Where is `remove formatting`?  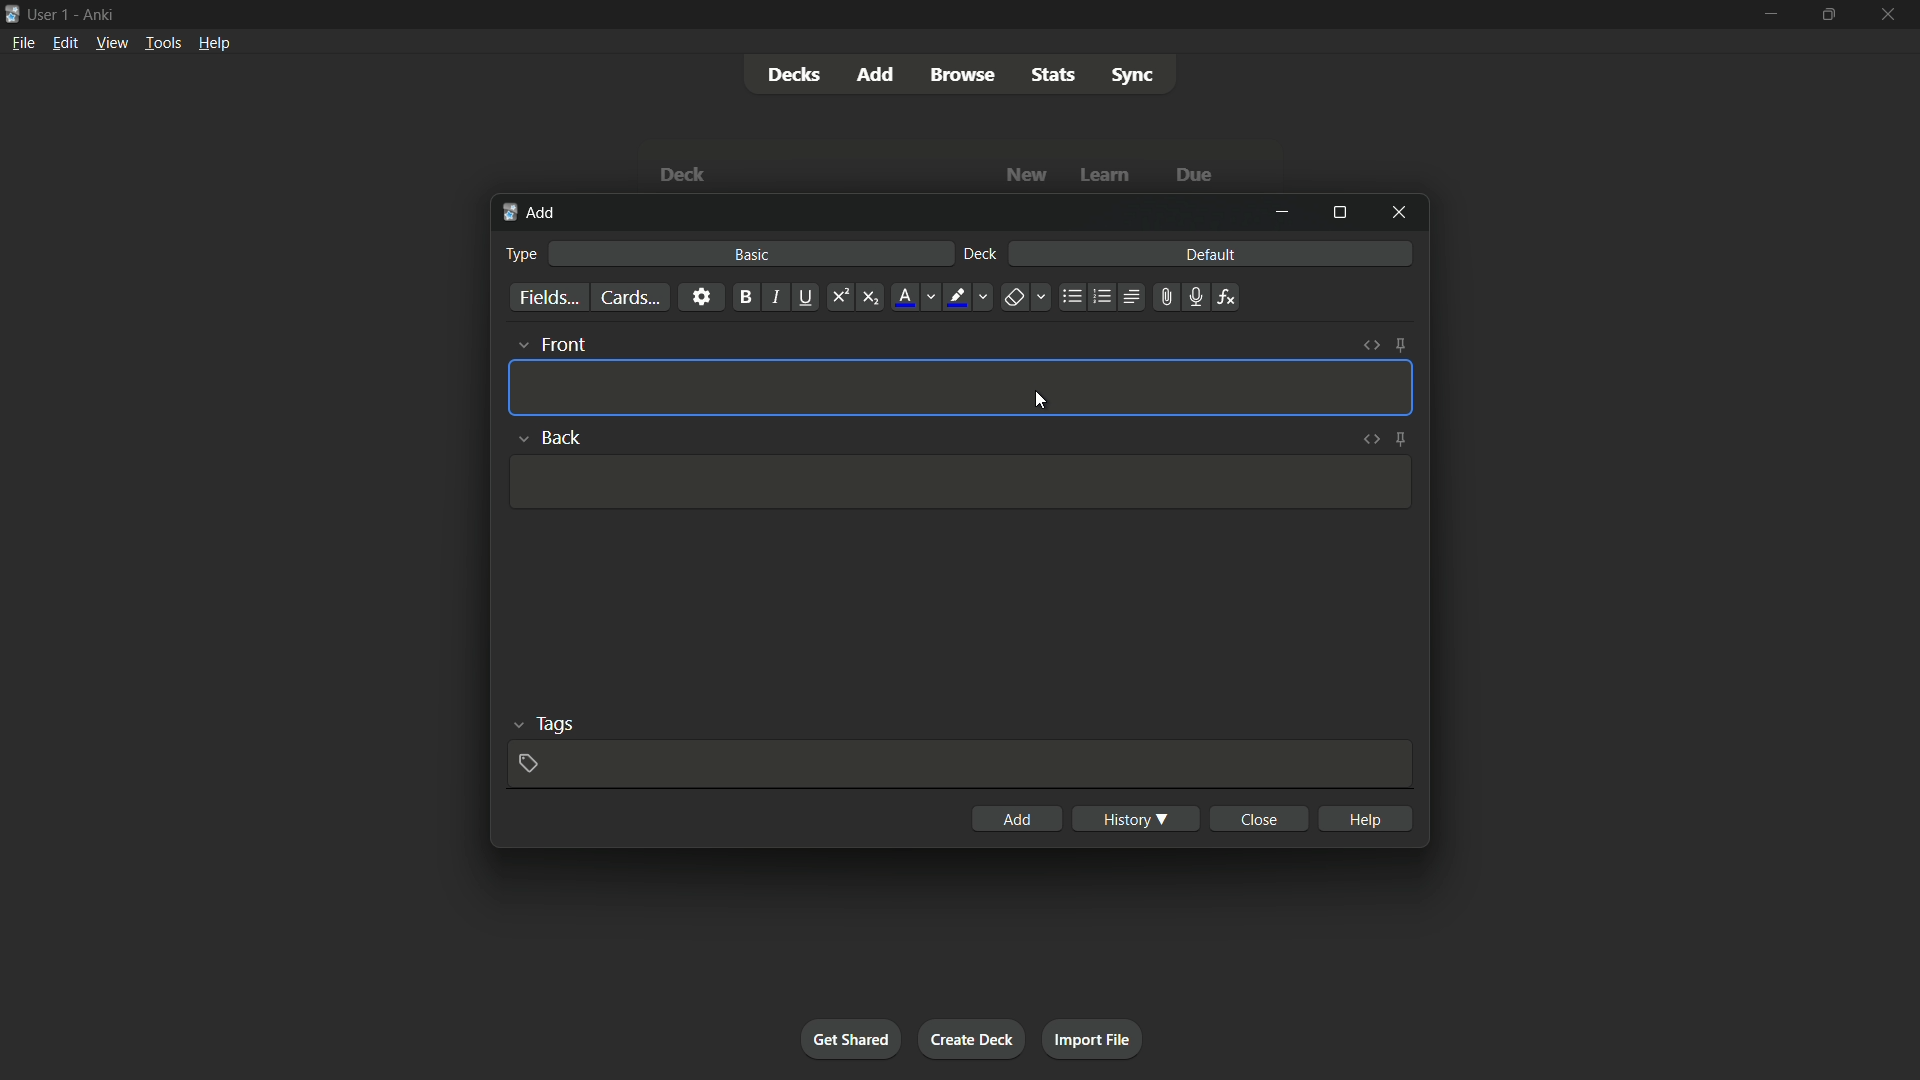 remove formatting is located at coordinates (1014, 299).